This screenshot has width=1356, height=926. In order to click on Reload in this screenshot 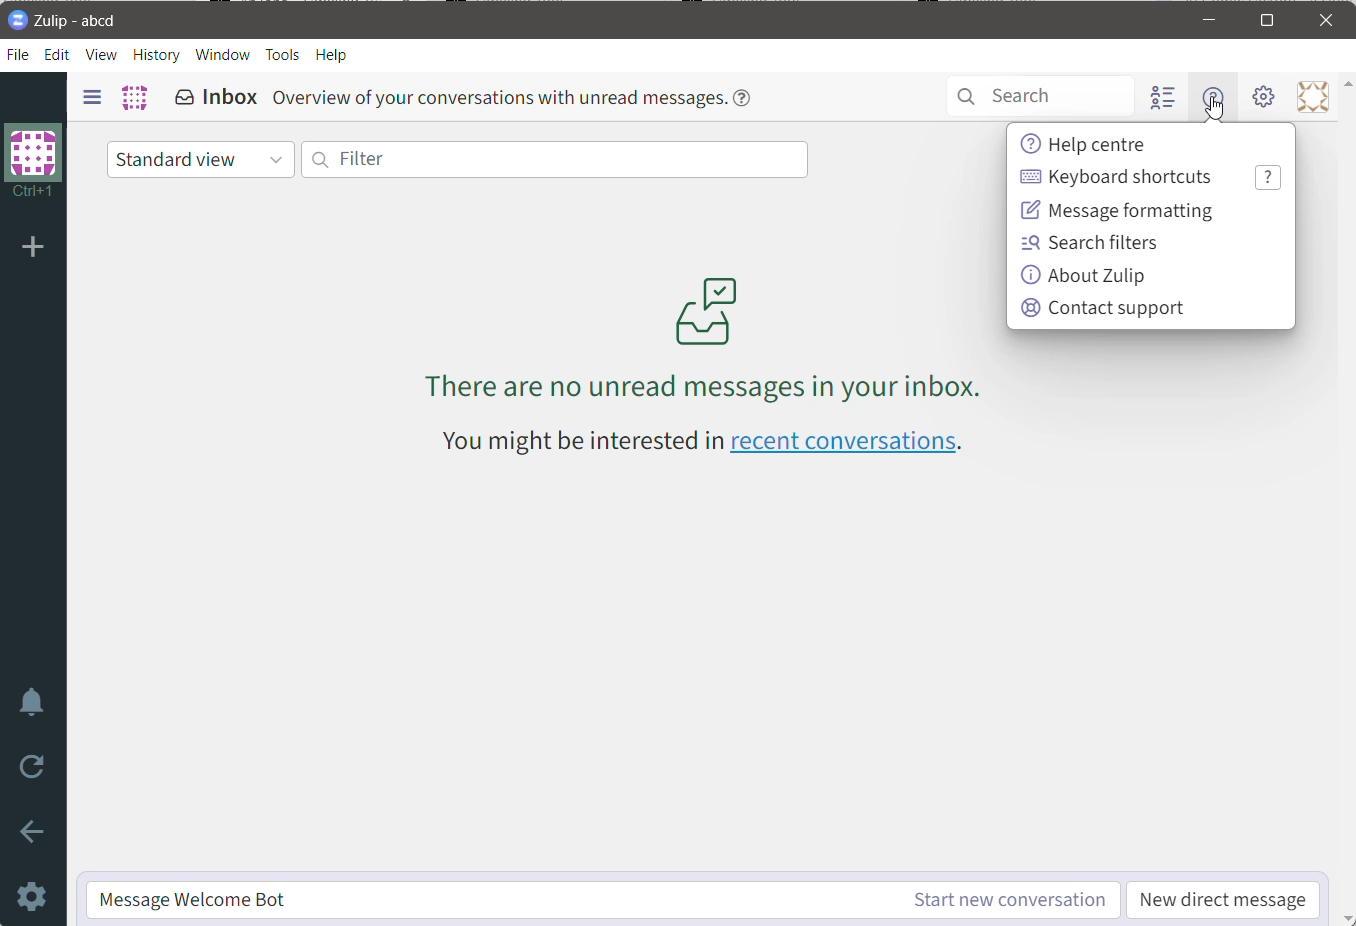, I will do `click(37, 765)`.